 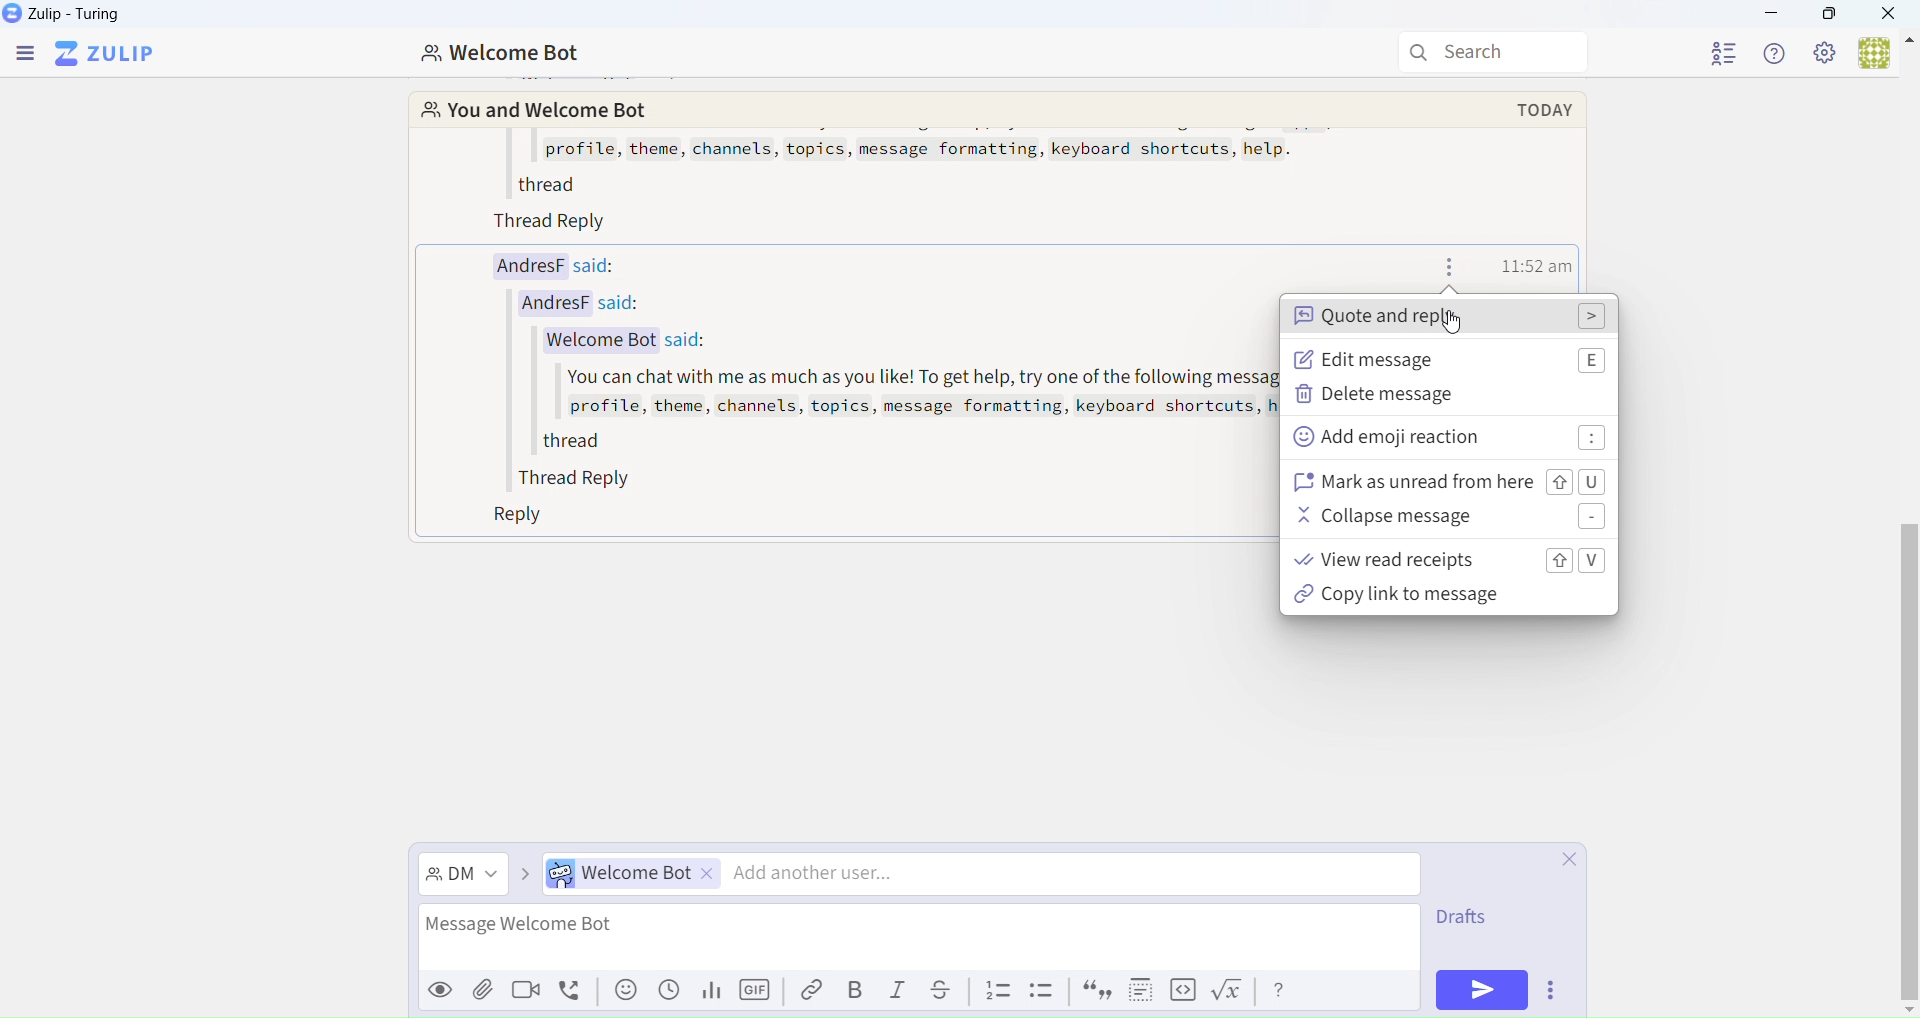 I want to click on , so click(x=1772, y=16).